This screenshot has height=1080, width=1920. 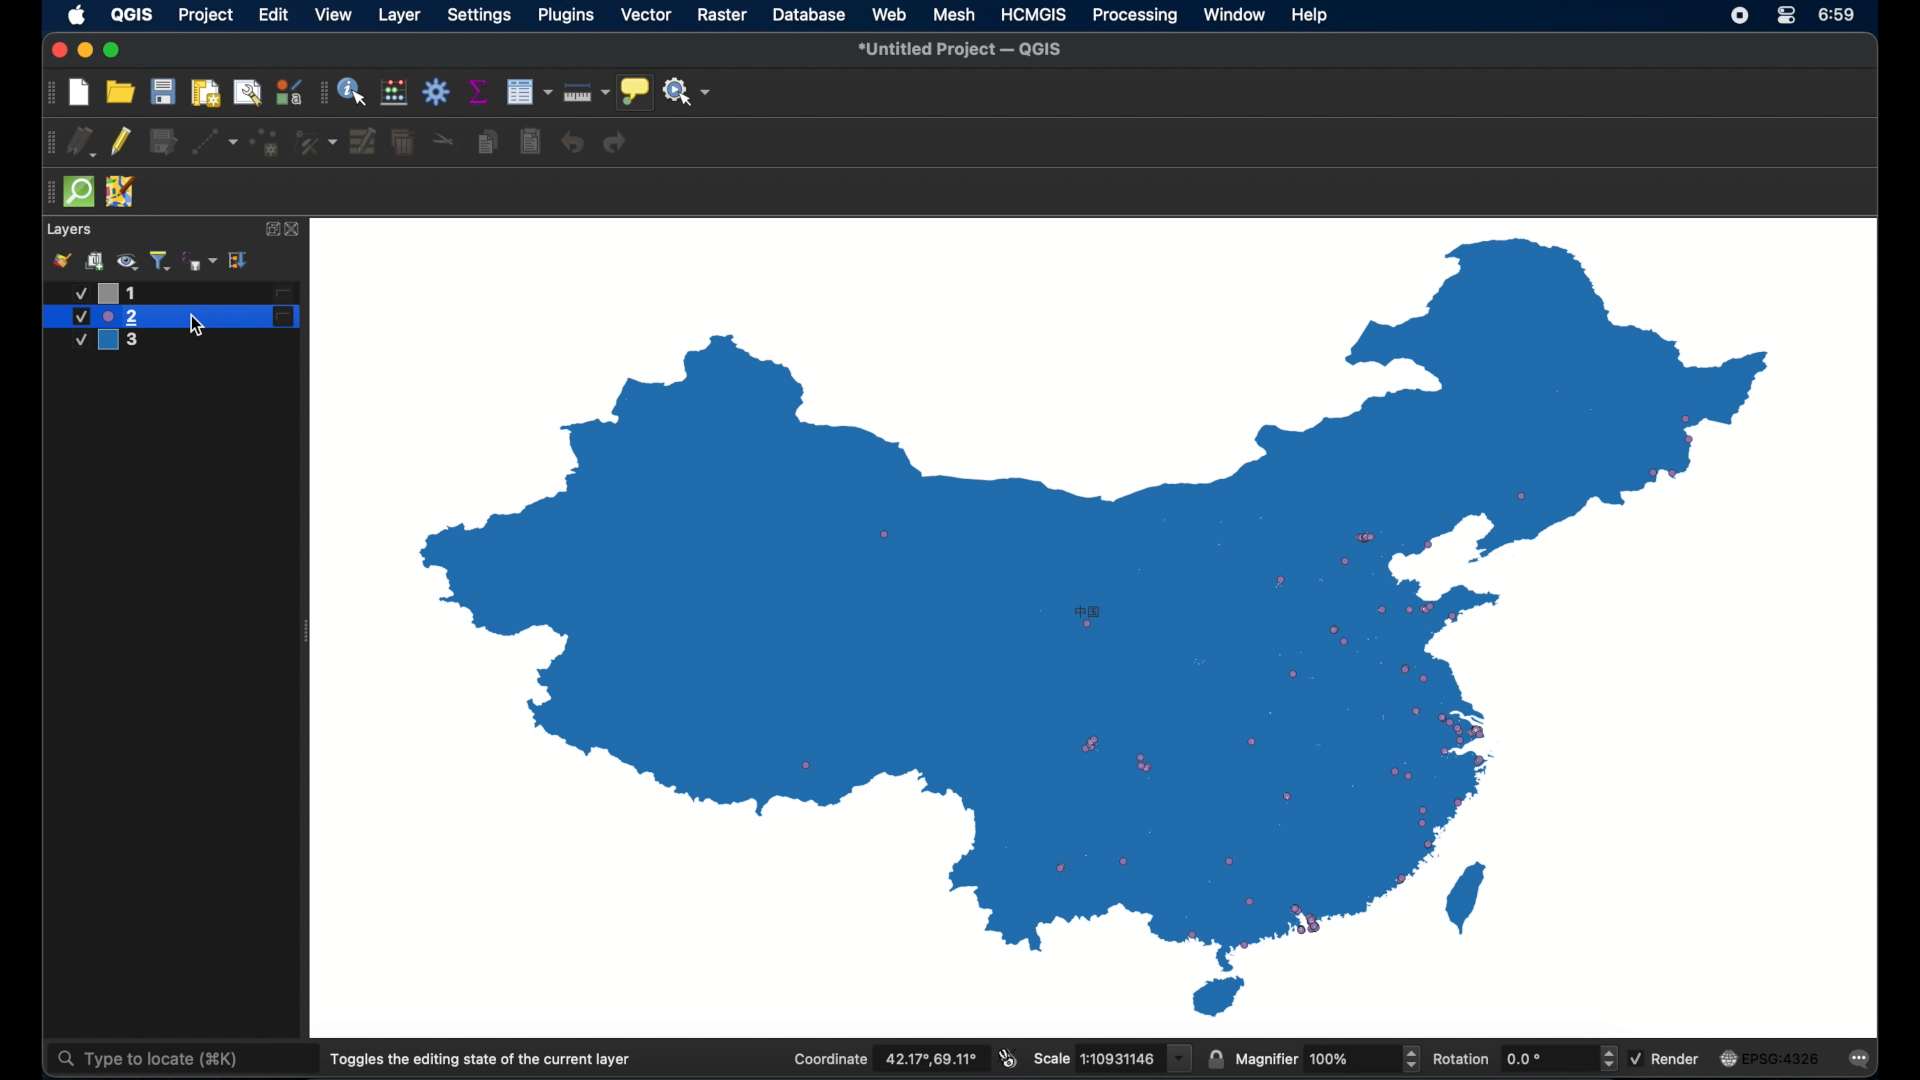 I want to click on vertex tool, so click(x=317, y=142).